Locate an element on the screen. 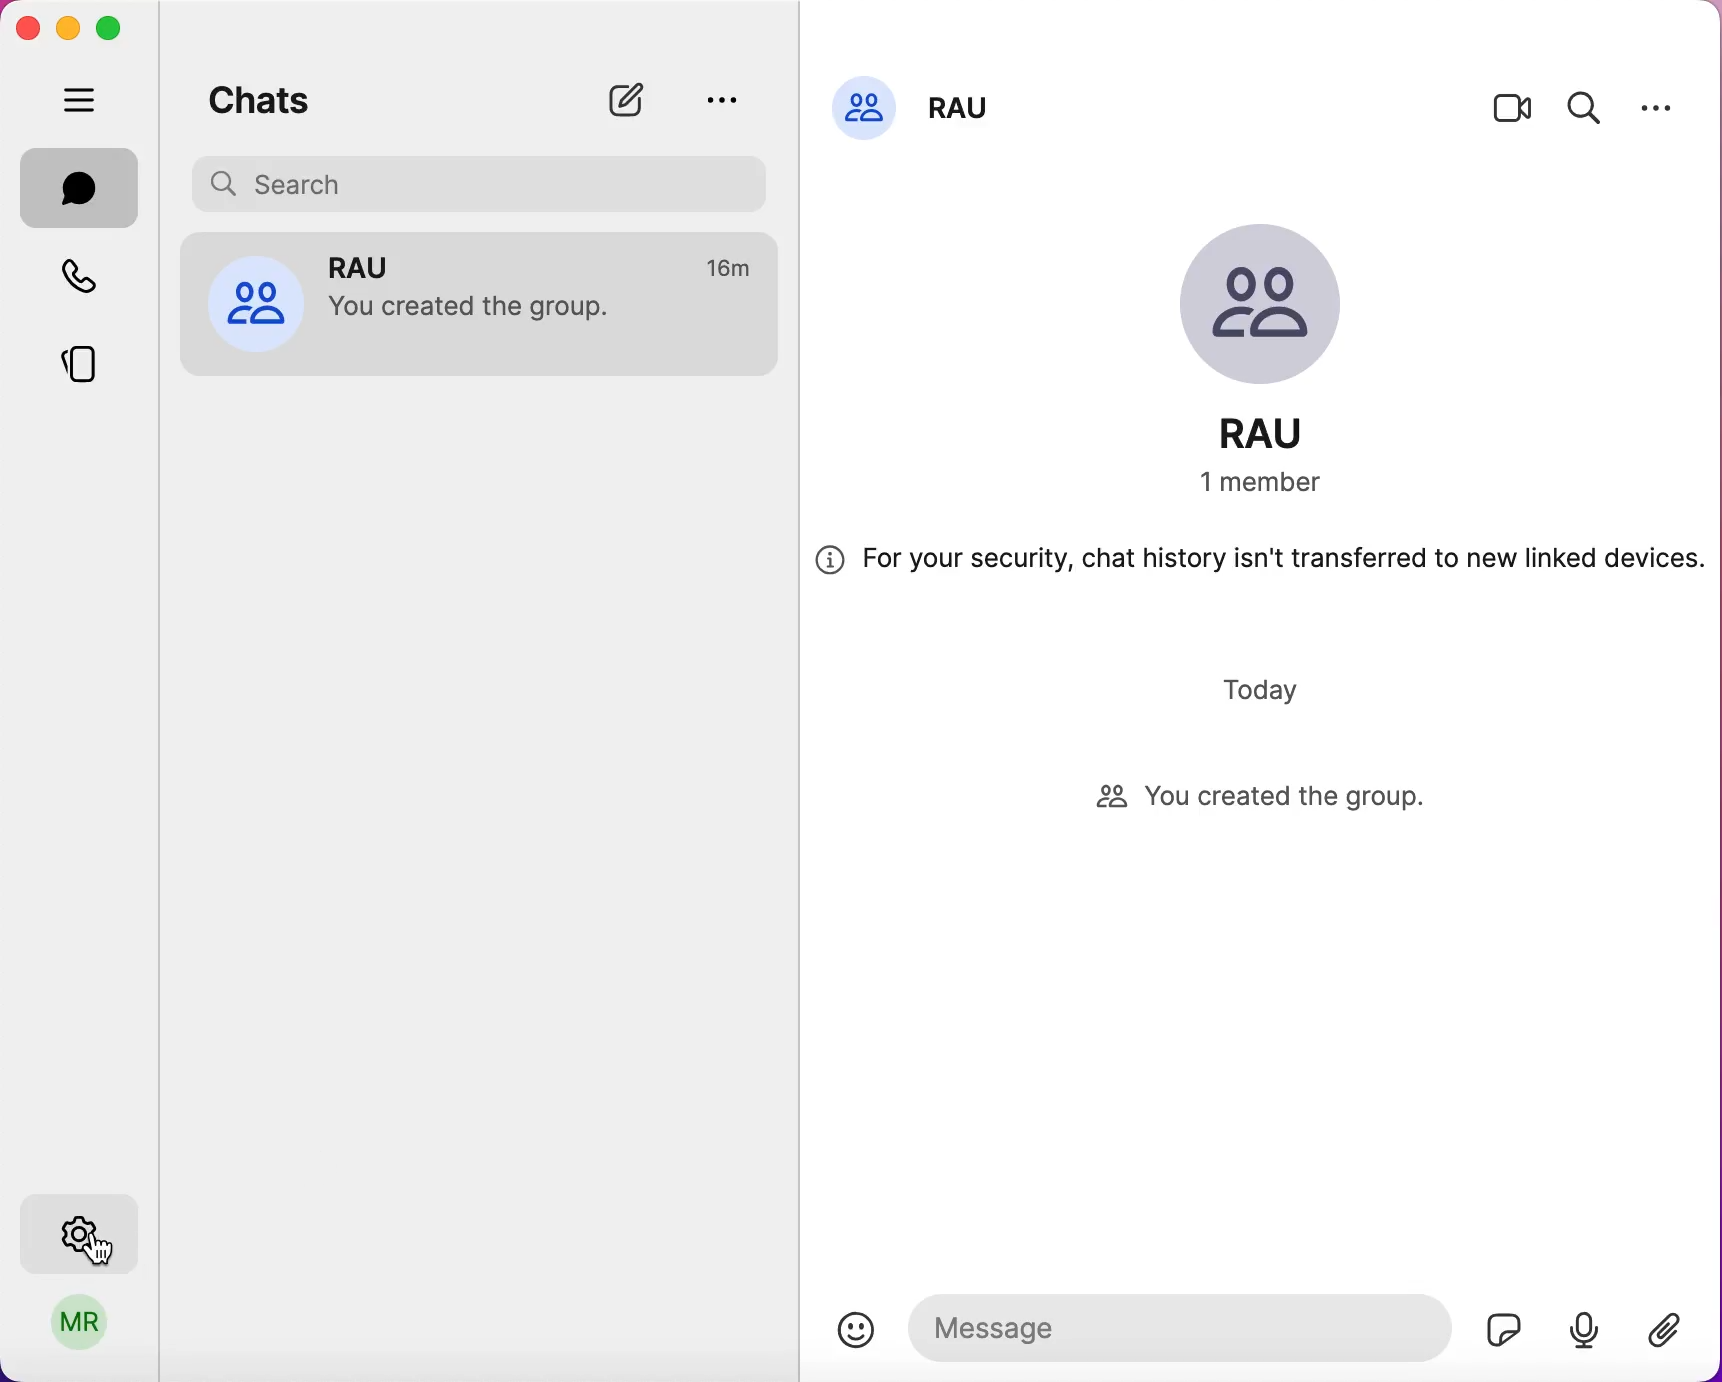 Image resolution: width=1722 pixels, height=1382 pixels. group picture is located at coordinates (1278, 309).